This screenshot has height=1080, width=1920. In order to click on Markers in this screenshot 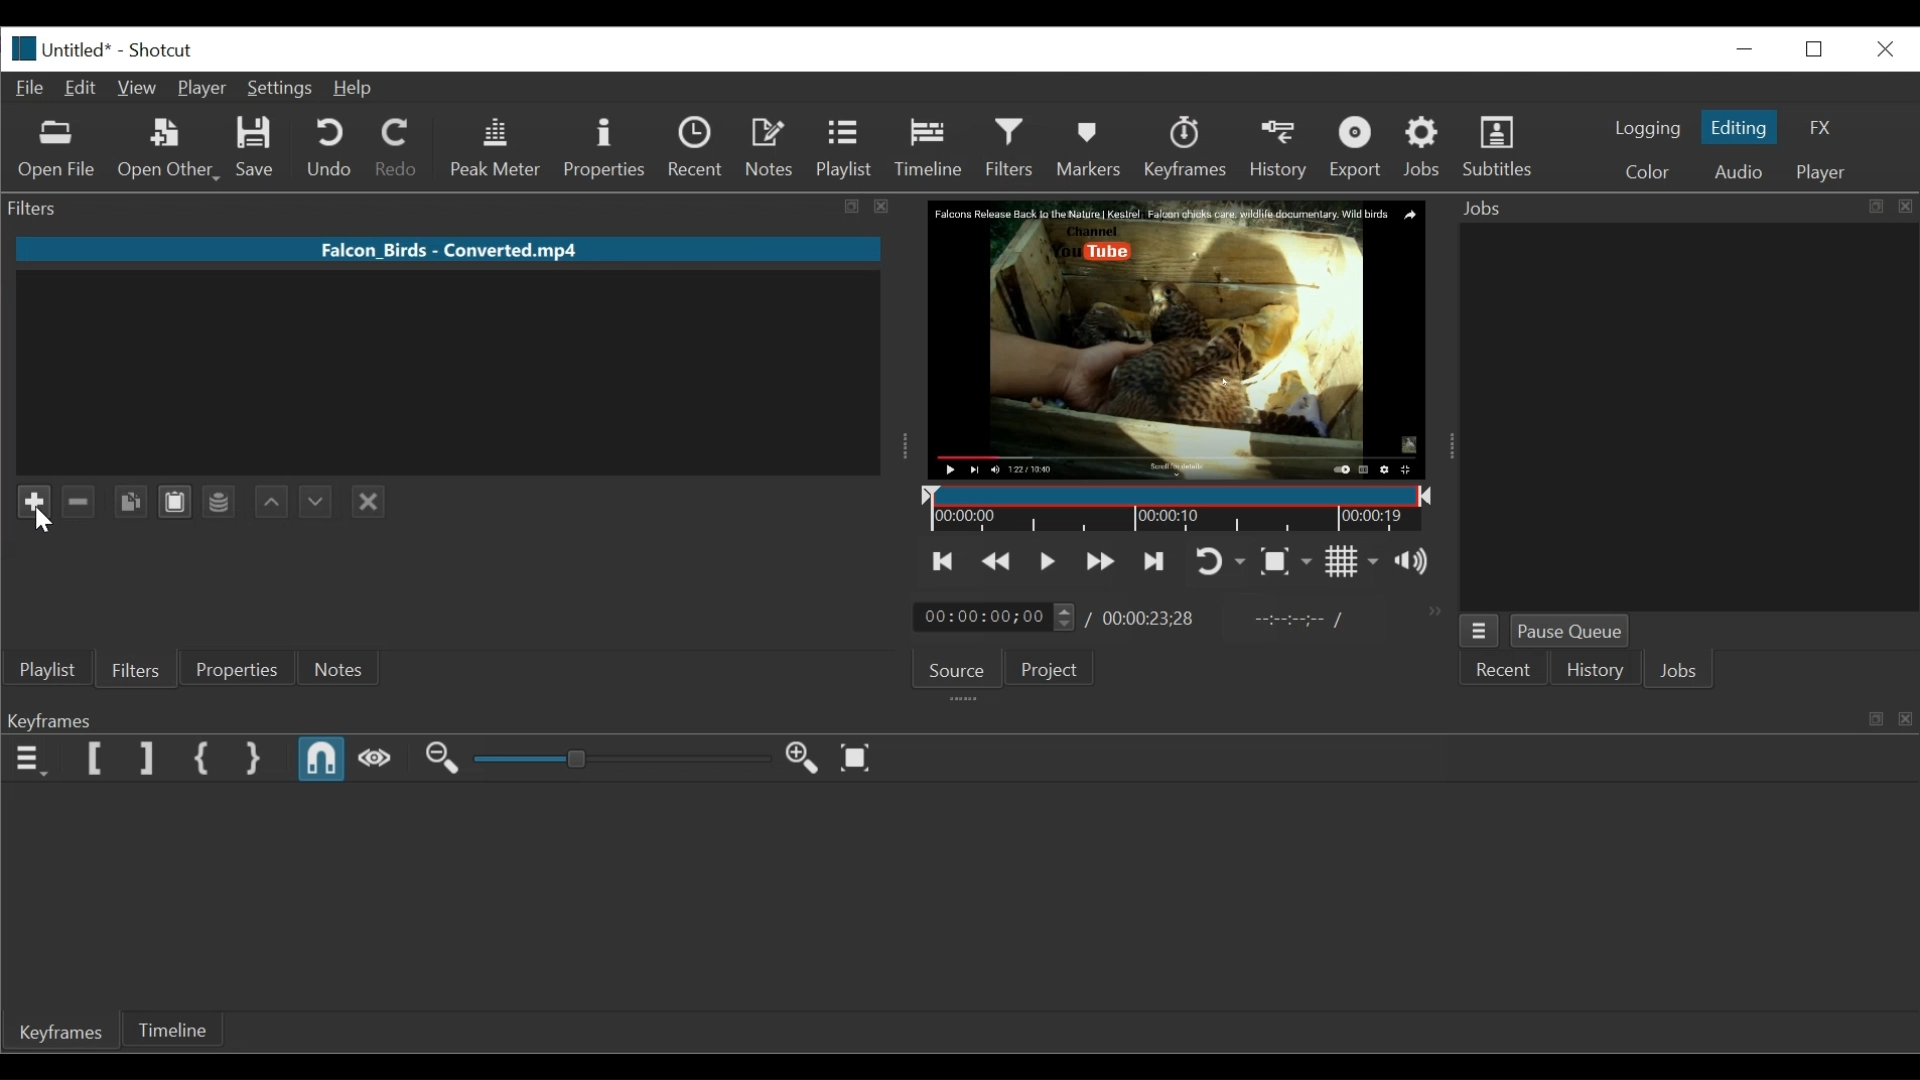, I will do `click(1091, 147)`.